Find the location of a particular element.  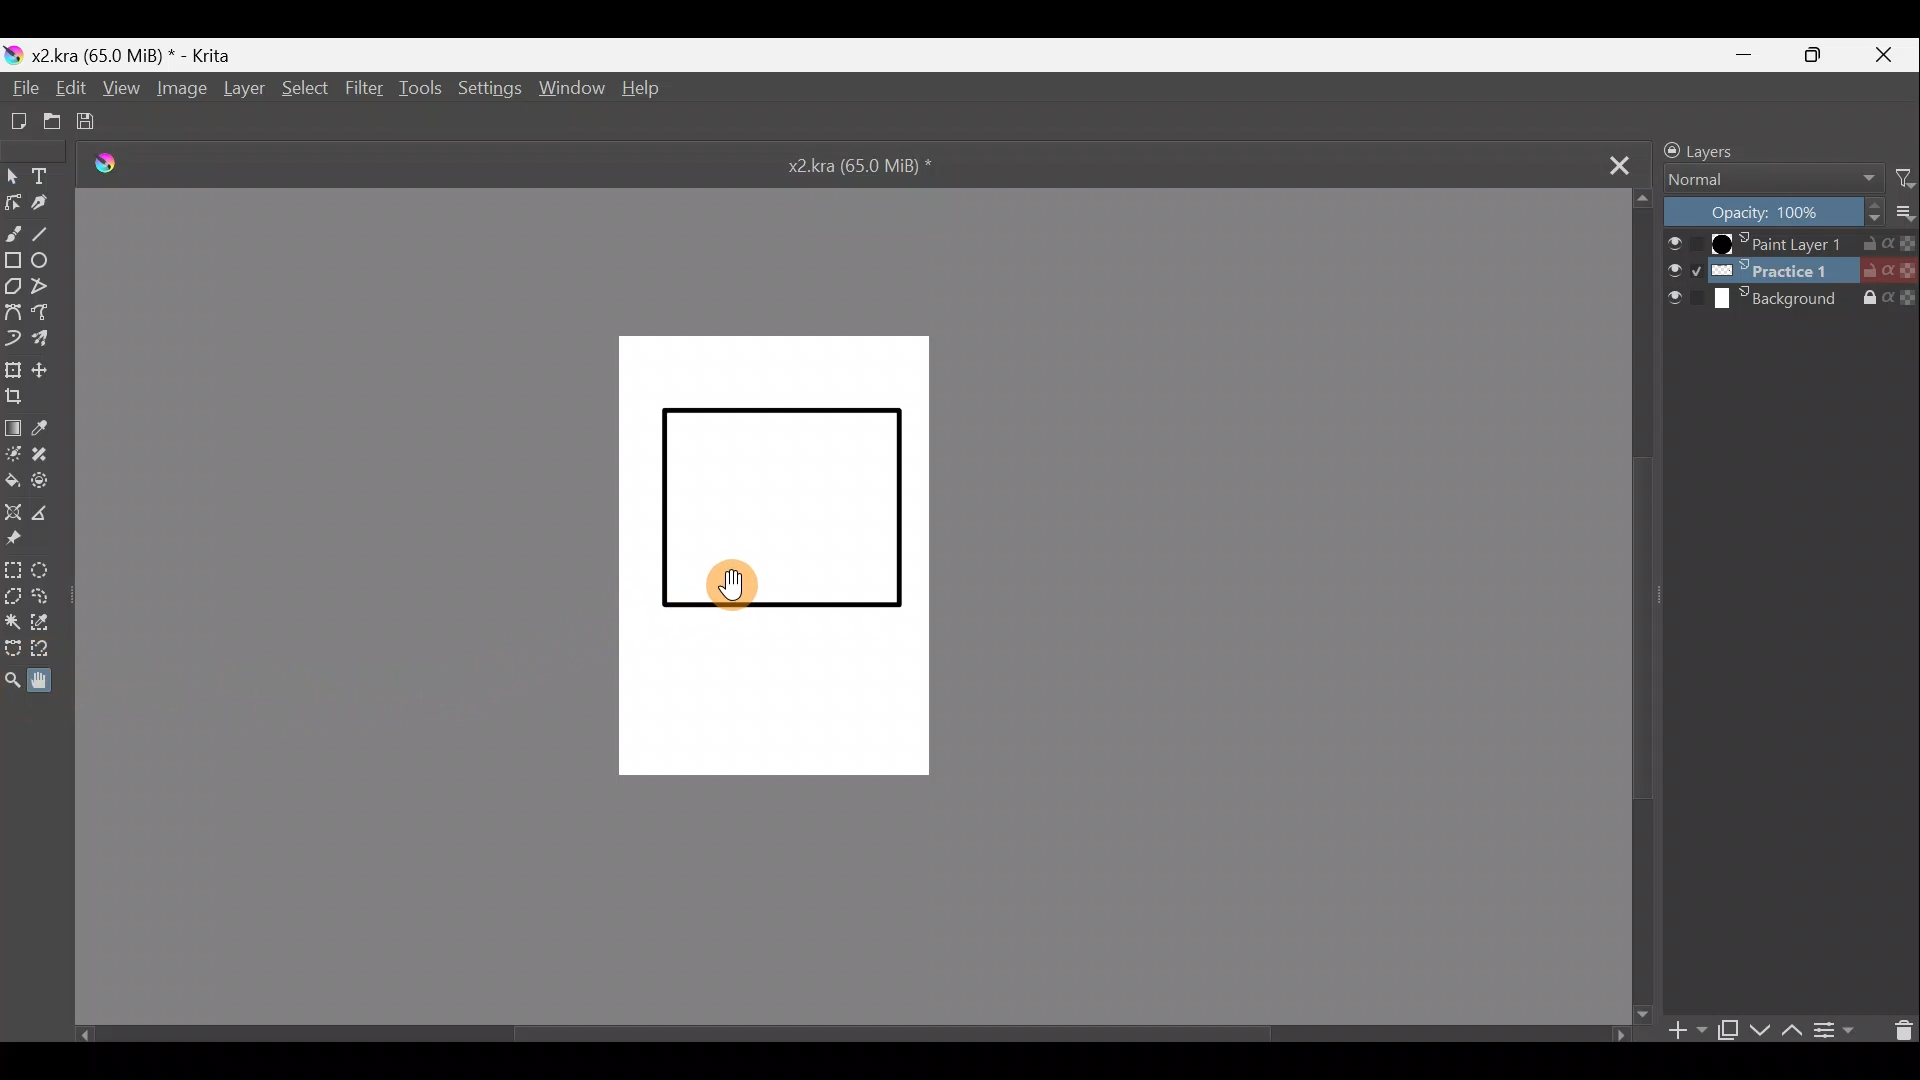

Normal Blending mode is located at coordinates (1763, 180).